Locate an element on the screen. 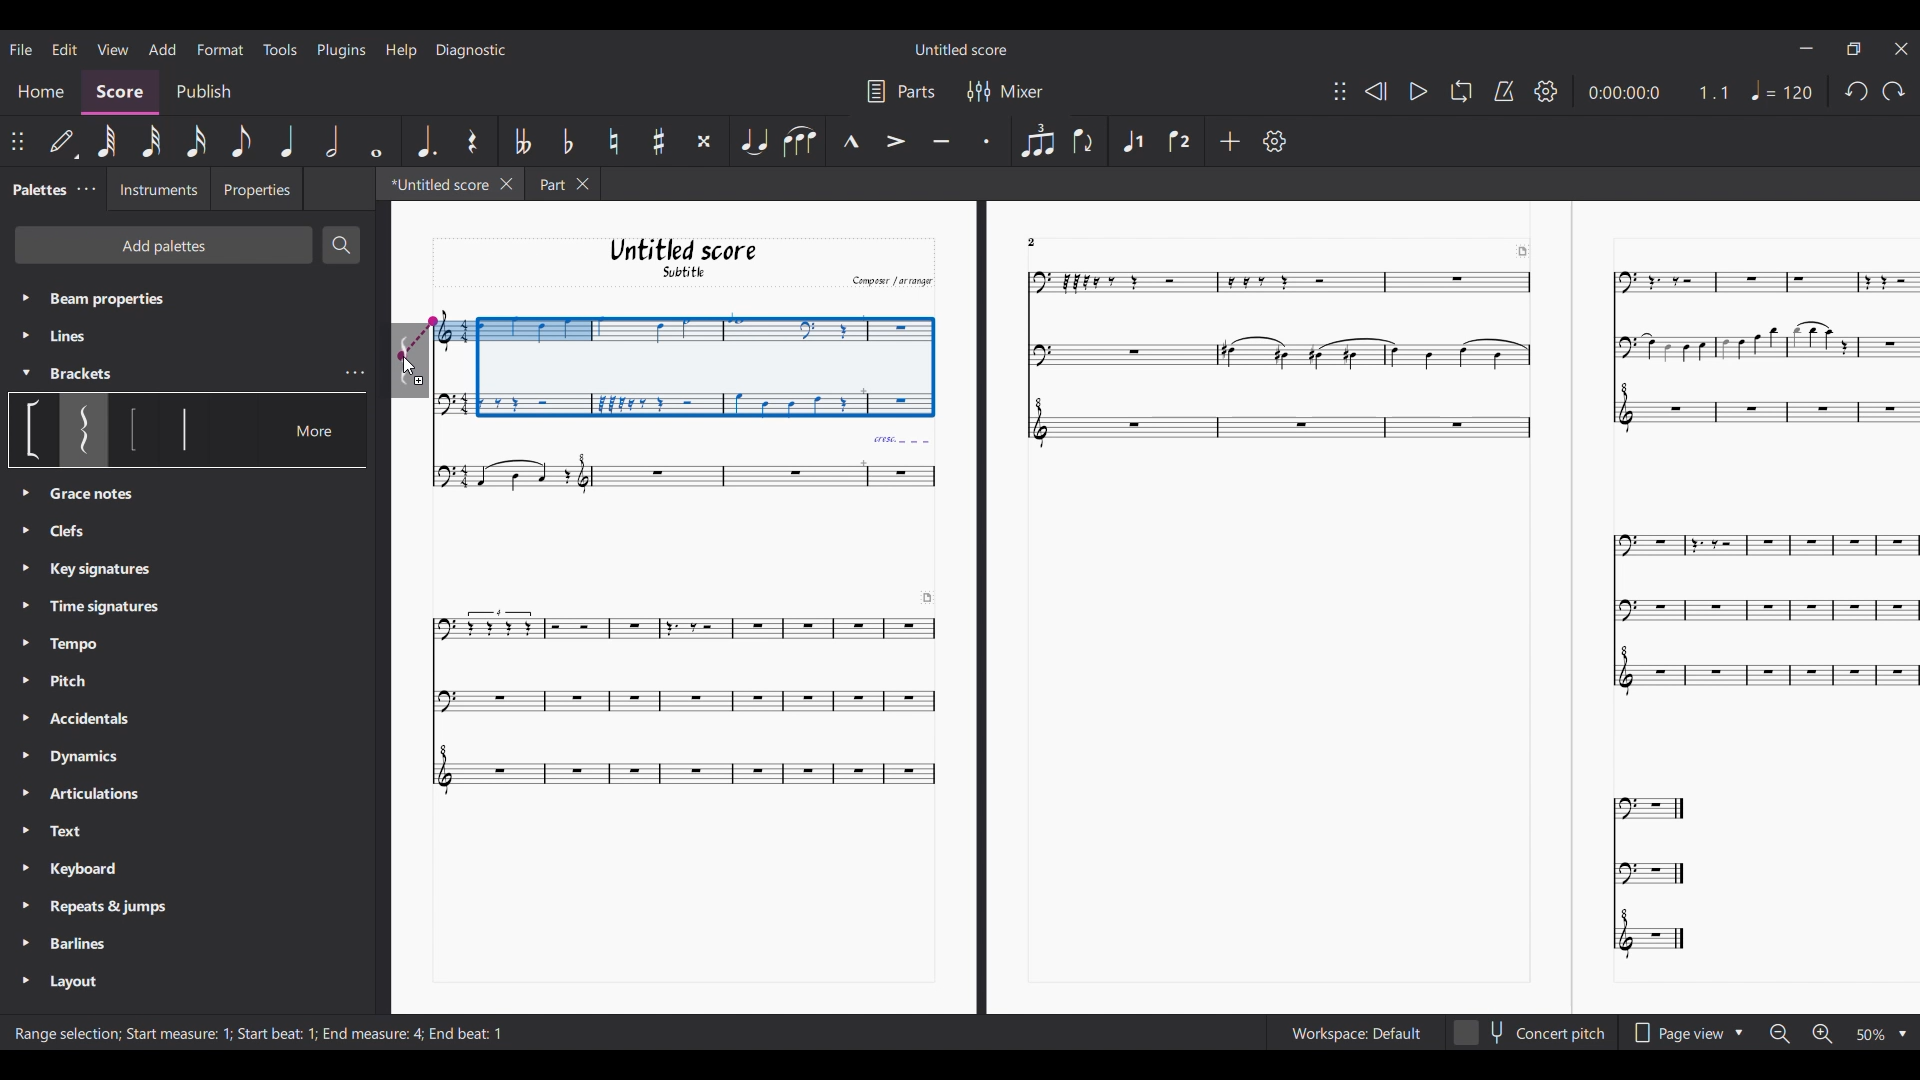  Bracket settings is located at coordinates (356, 373).